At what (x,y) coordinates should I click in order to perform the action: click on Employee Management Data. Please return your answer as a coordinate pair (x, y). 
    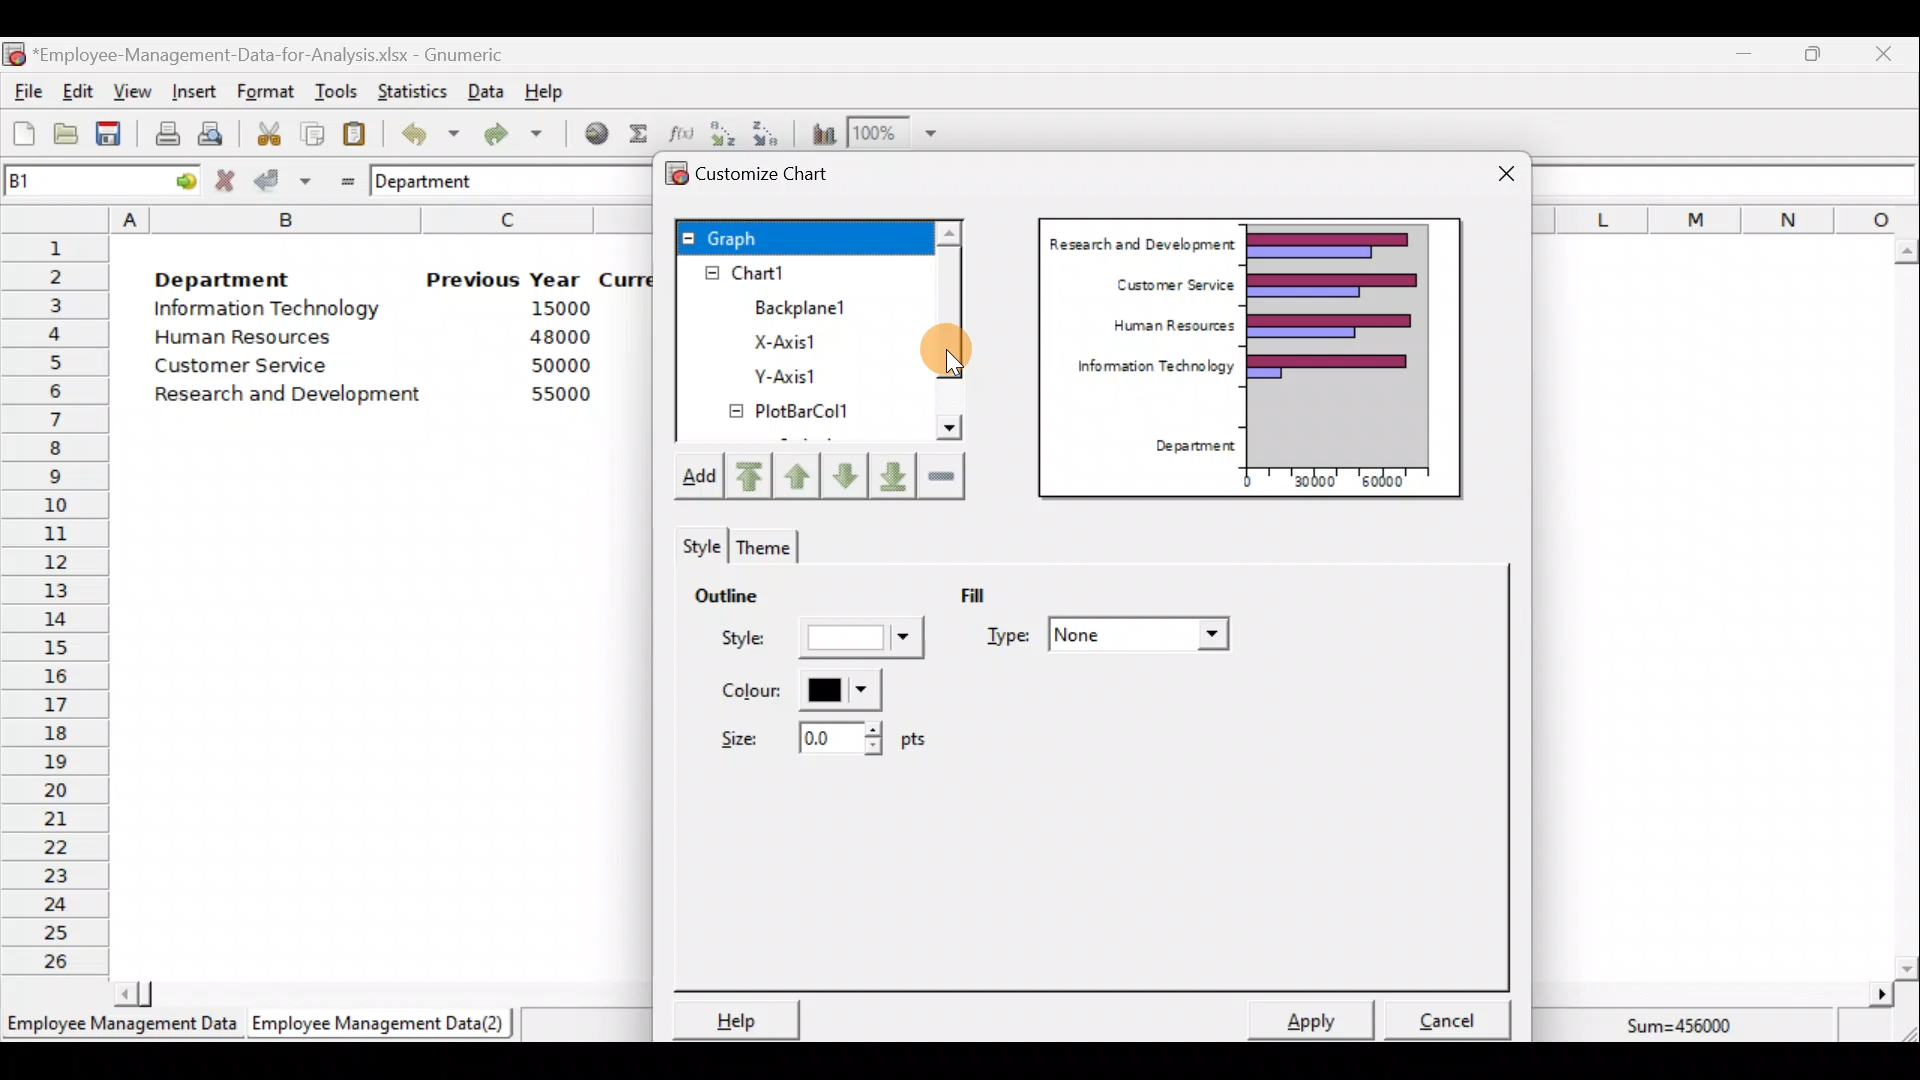
    Looking at the image, I should click on (120, 1030).